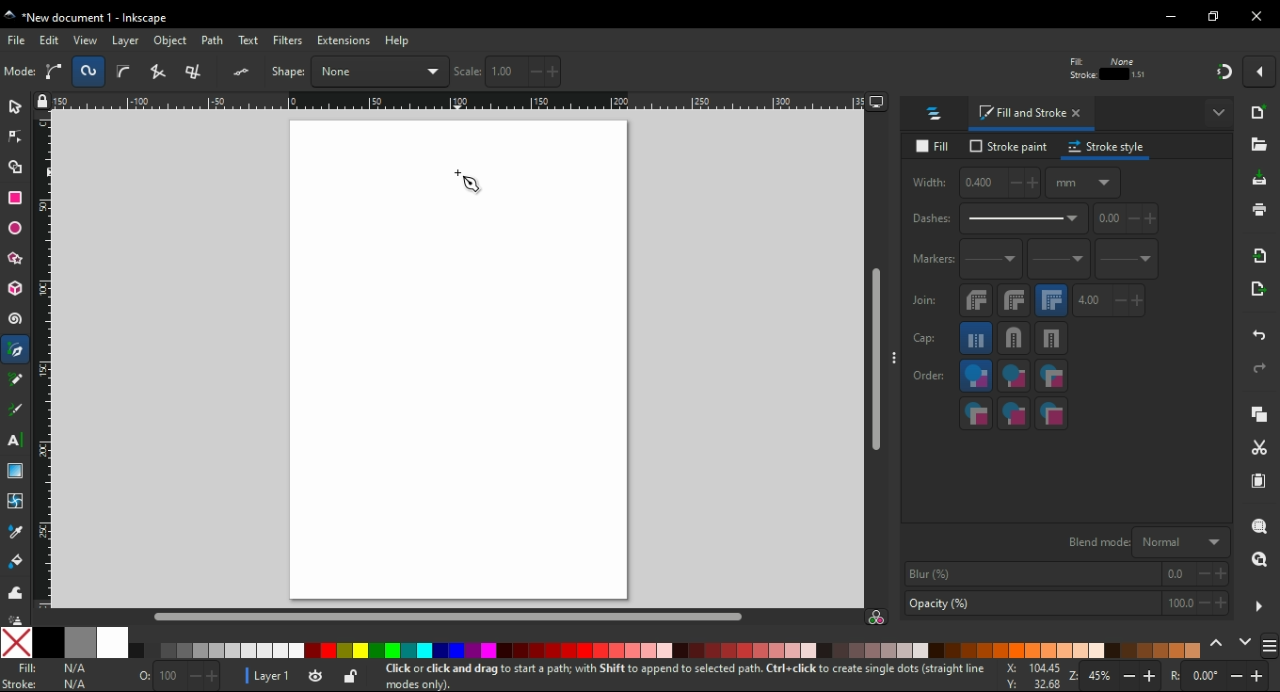 This screenshot has height=692, width=1280. Describe the element at coordinates (1261, 255) in the screenshot. I see `import` at that location.